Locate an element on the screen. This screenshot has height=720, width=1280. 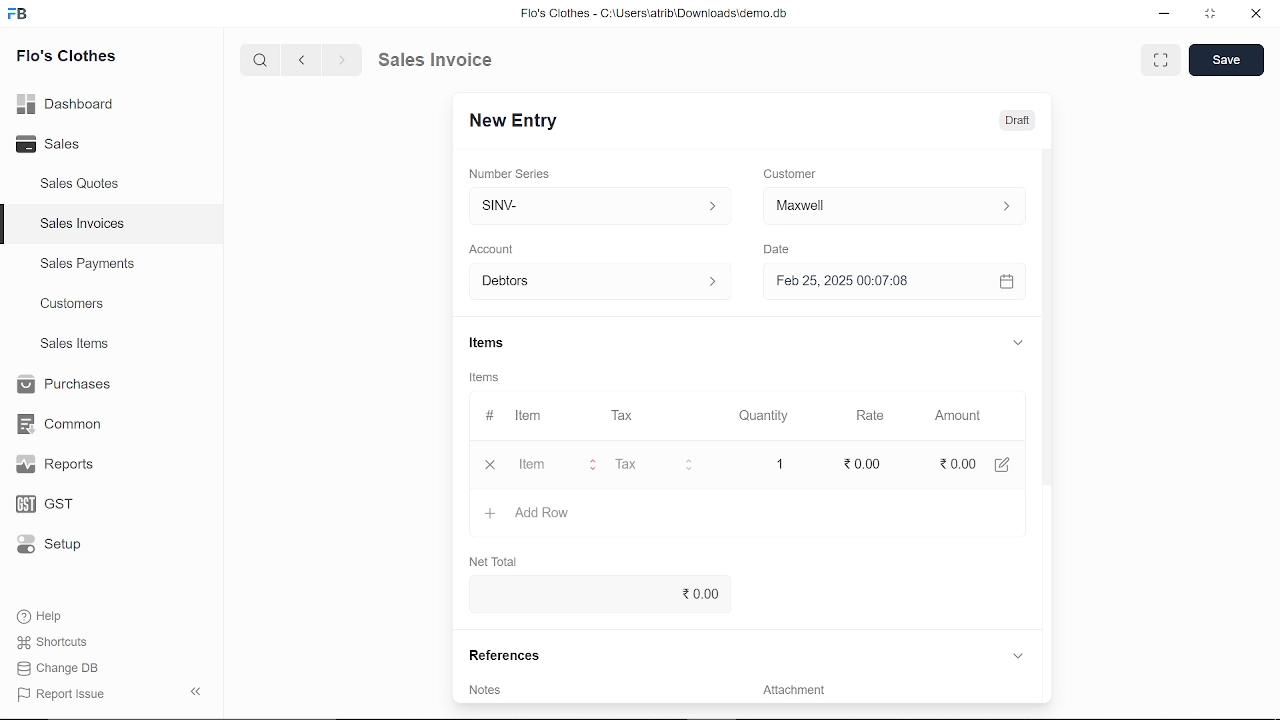
# Item is located at coordinates (513, 417).